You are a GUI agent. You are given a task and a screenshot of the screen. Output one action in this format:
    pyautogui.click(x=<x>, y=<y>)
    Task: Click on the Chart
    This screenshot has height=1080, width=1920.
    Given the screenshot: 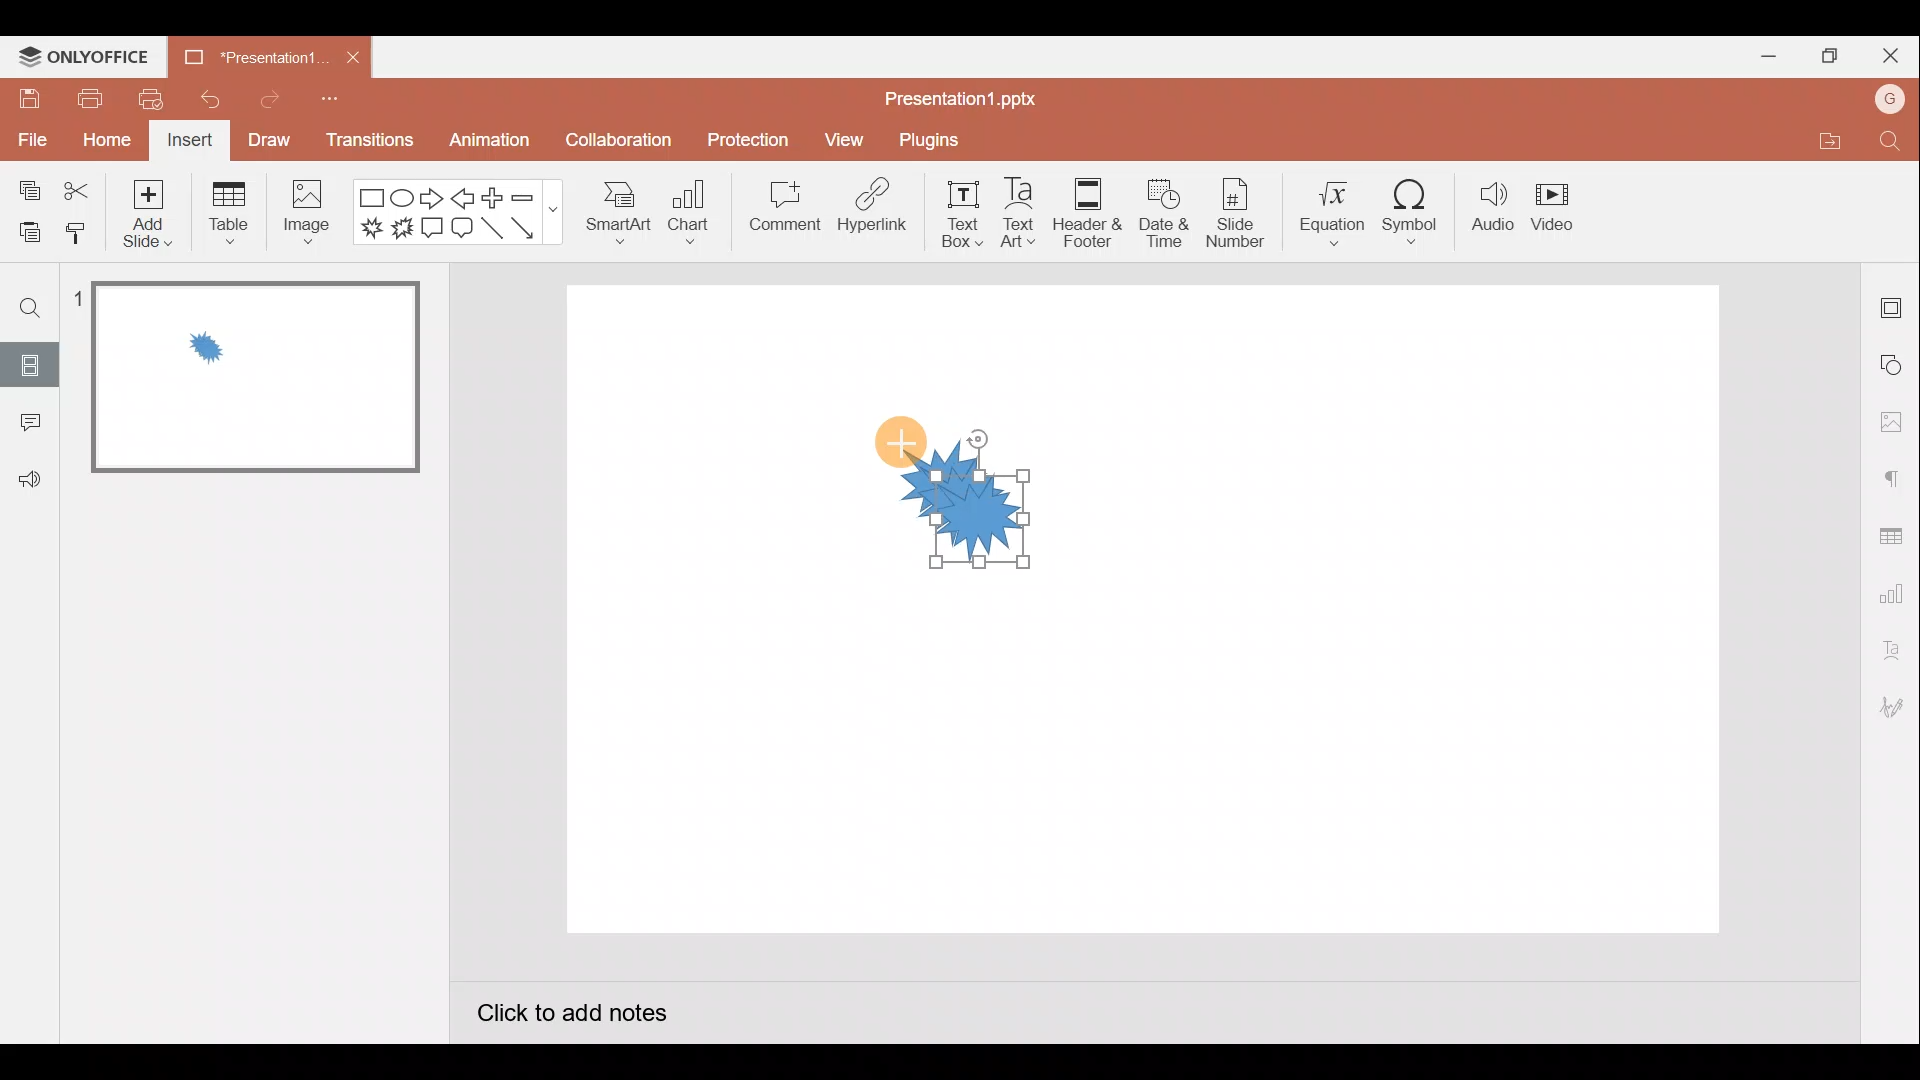 What is the action you would take?
    pyautogui.click(x=697, y=217)
    